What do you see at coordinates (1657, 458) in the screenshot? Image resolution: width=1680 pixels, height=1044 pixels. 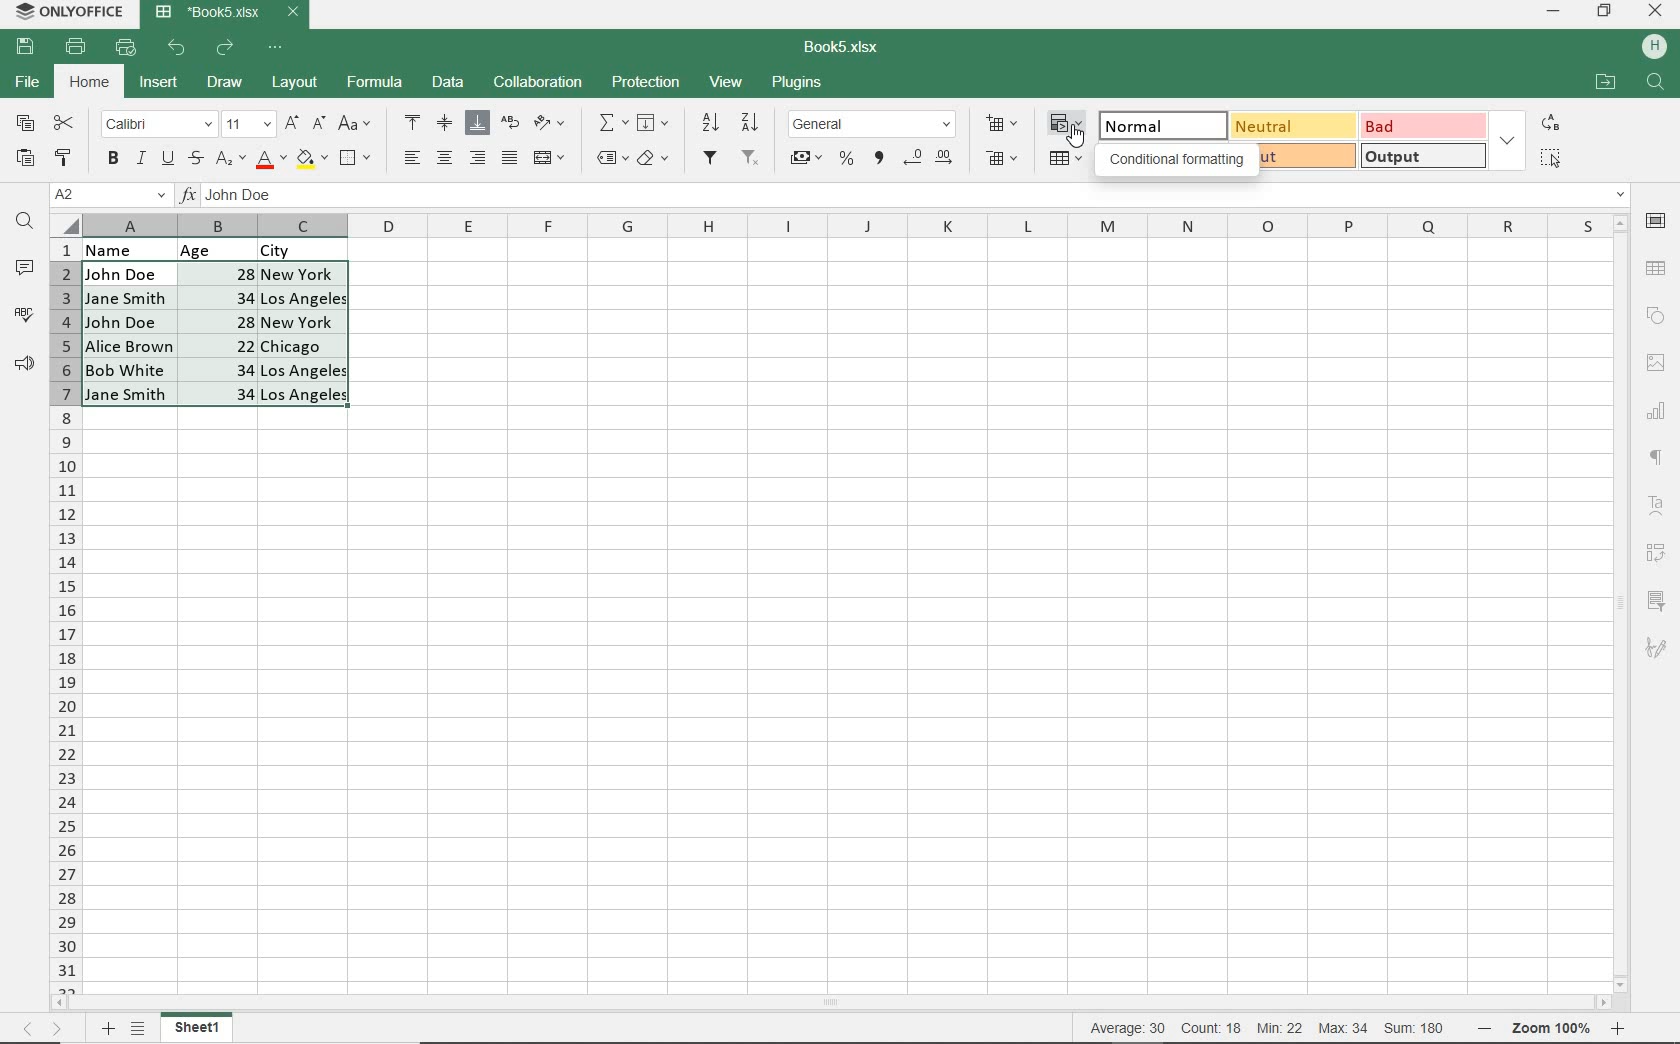 I see `PARAGRAPH SETTINGS` at bounding box center [1657, 458].